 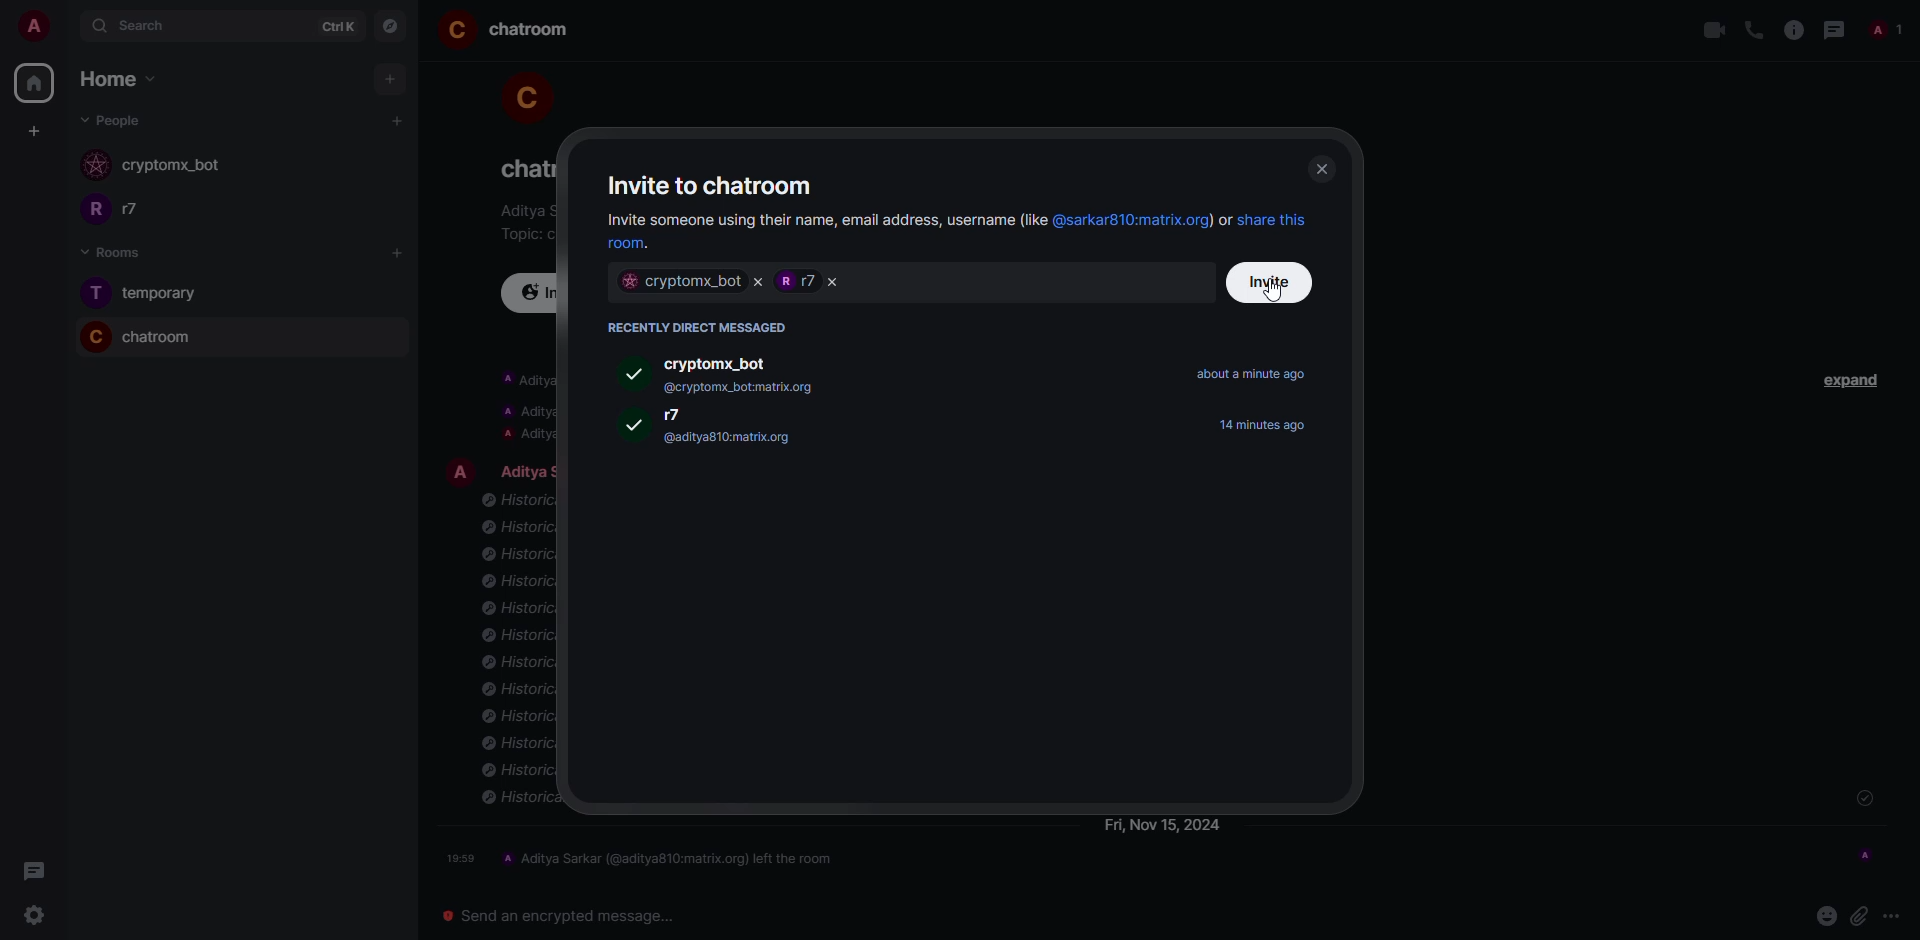 What do you see at coordinates (144, 210) in the screenshot?
I see `people` at bounding box center [144, 210].